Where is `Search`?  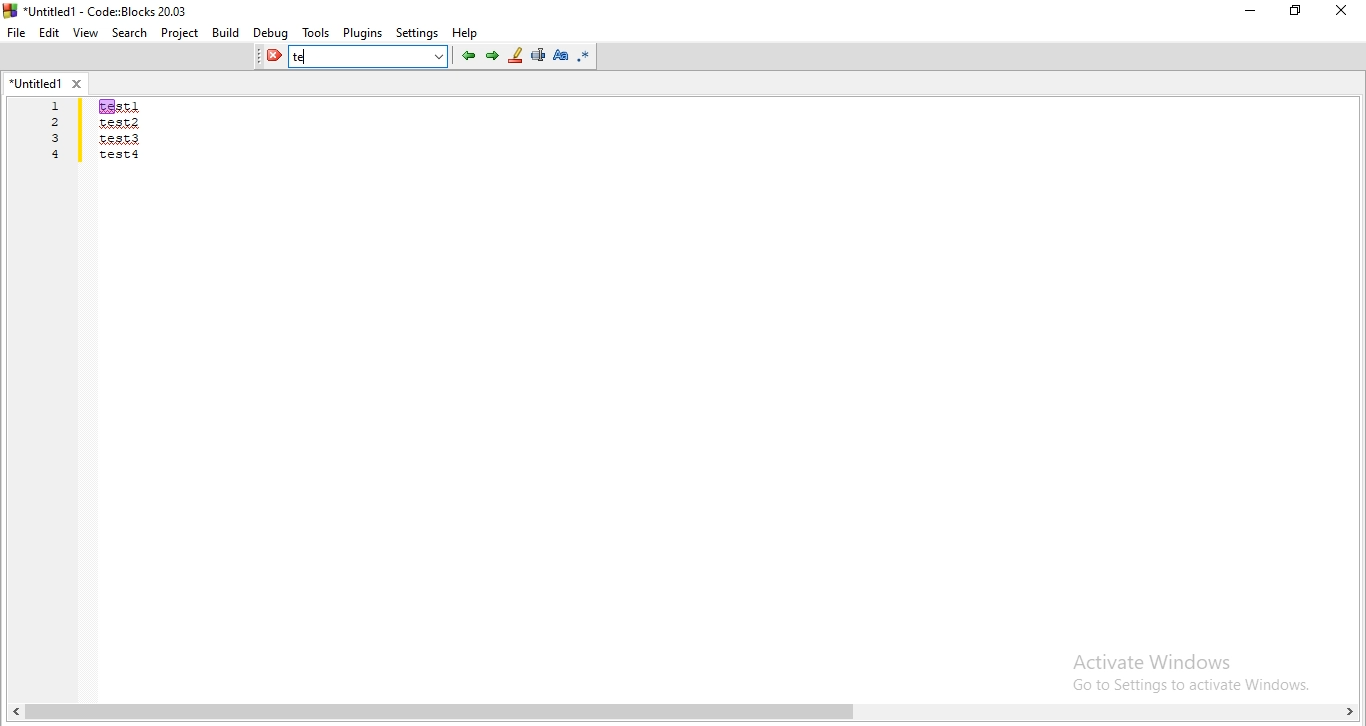
Search is located at coordinates (130, 33).